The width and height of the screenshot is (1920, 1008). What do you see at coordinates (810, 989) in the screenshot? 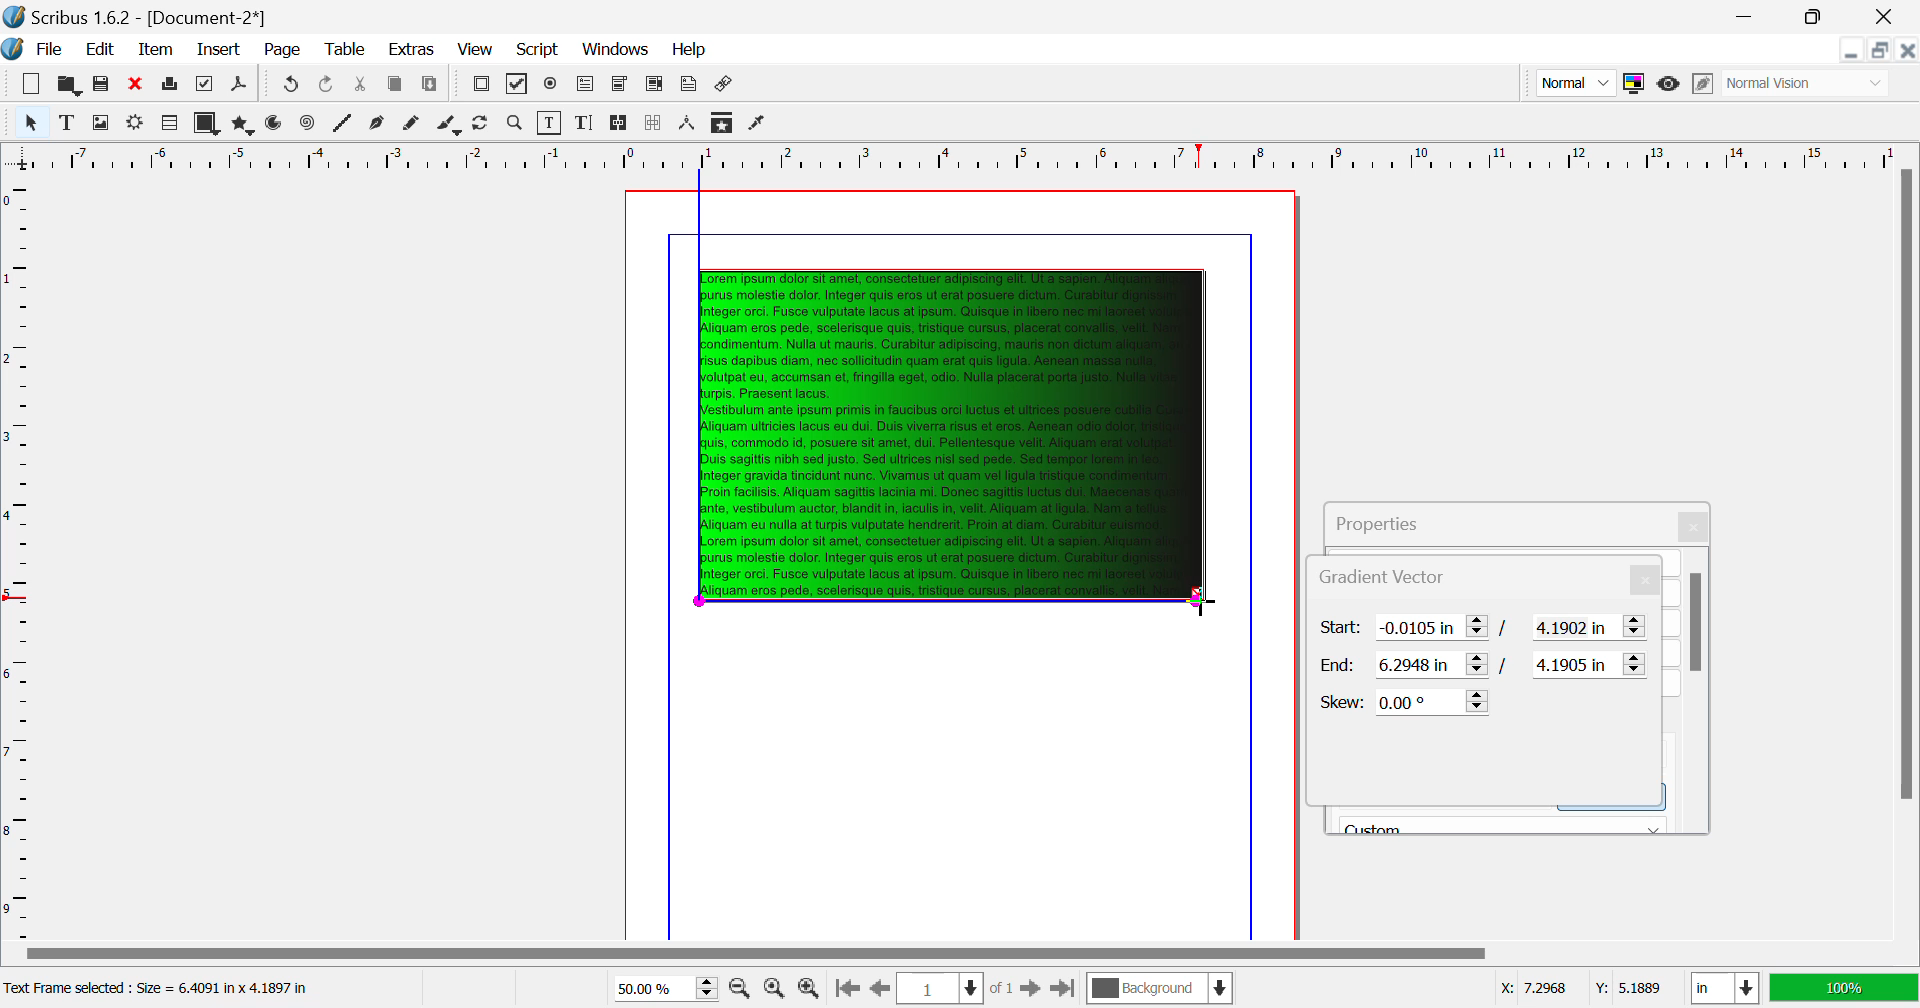
I see `Zoom In` at bounding box center [810, 989].